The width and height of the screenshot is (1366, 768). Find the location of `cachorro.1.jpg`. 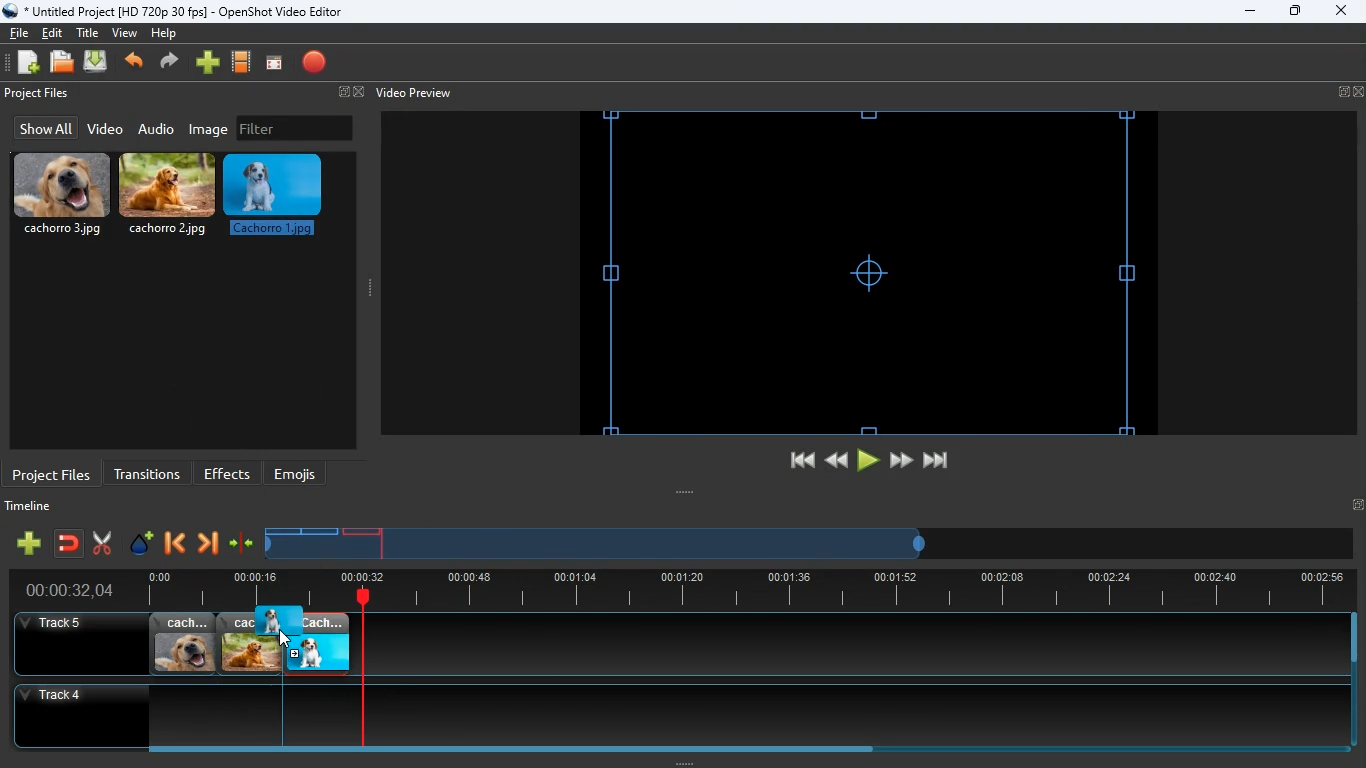

cachorro.1.jpg is located at coordinates (277, 201).